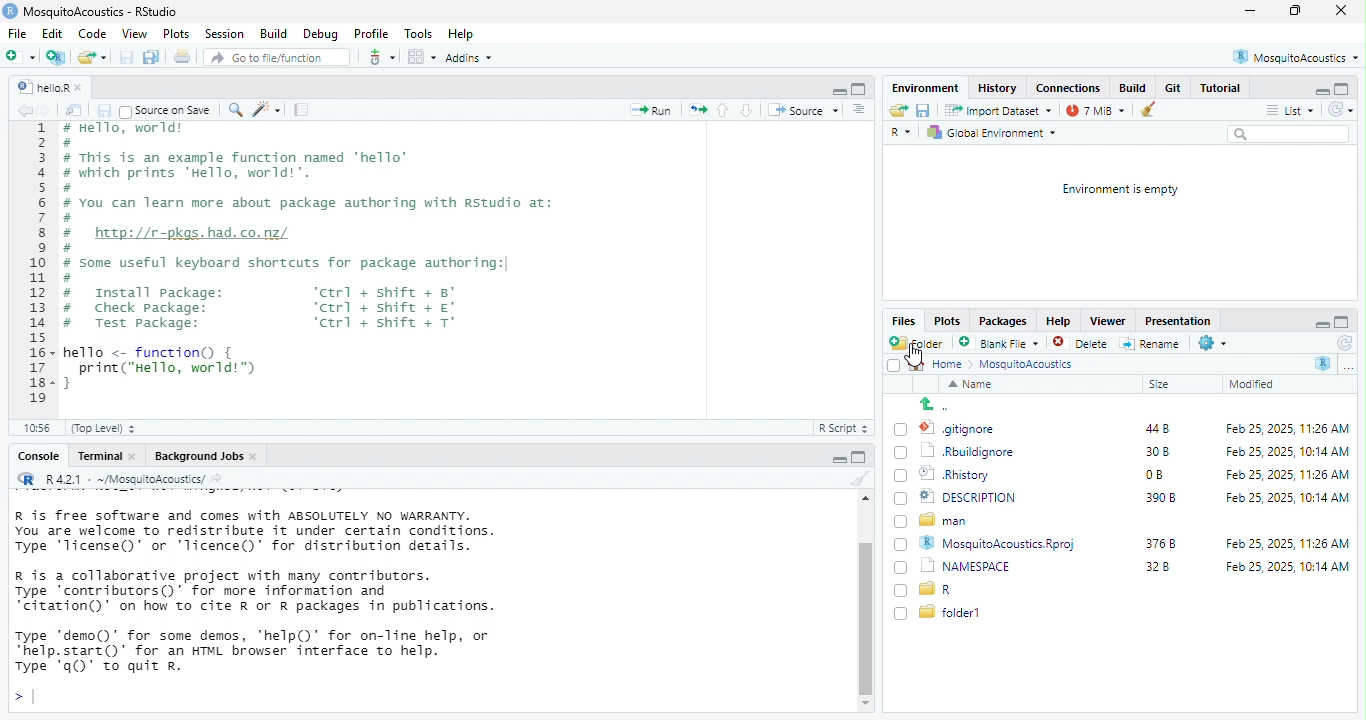  What do you see at coordinates (1162, 542) in the screenshot?
I see `376b` at bounding box center [1162, 542].